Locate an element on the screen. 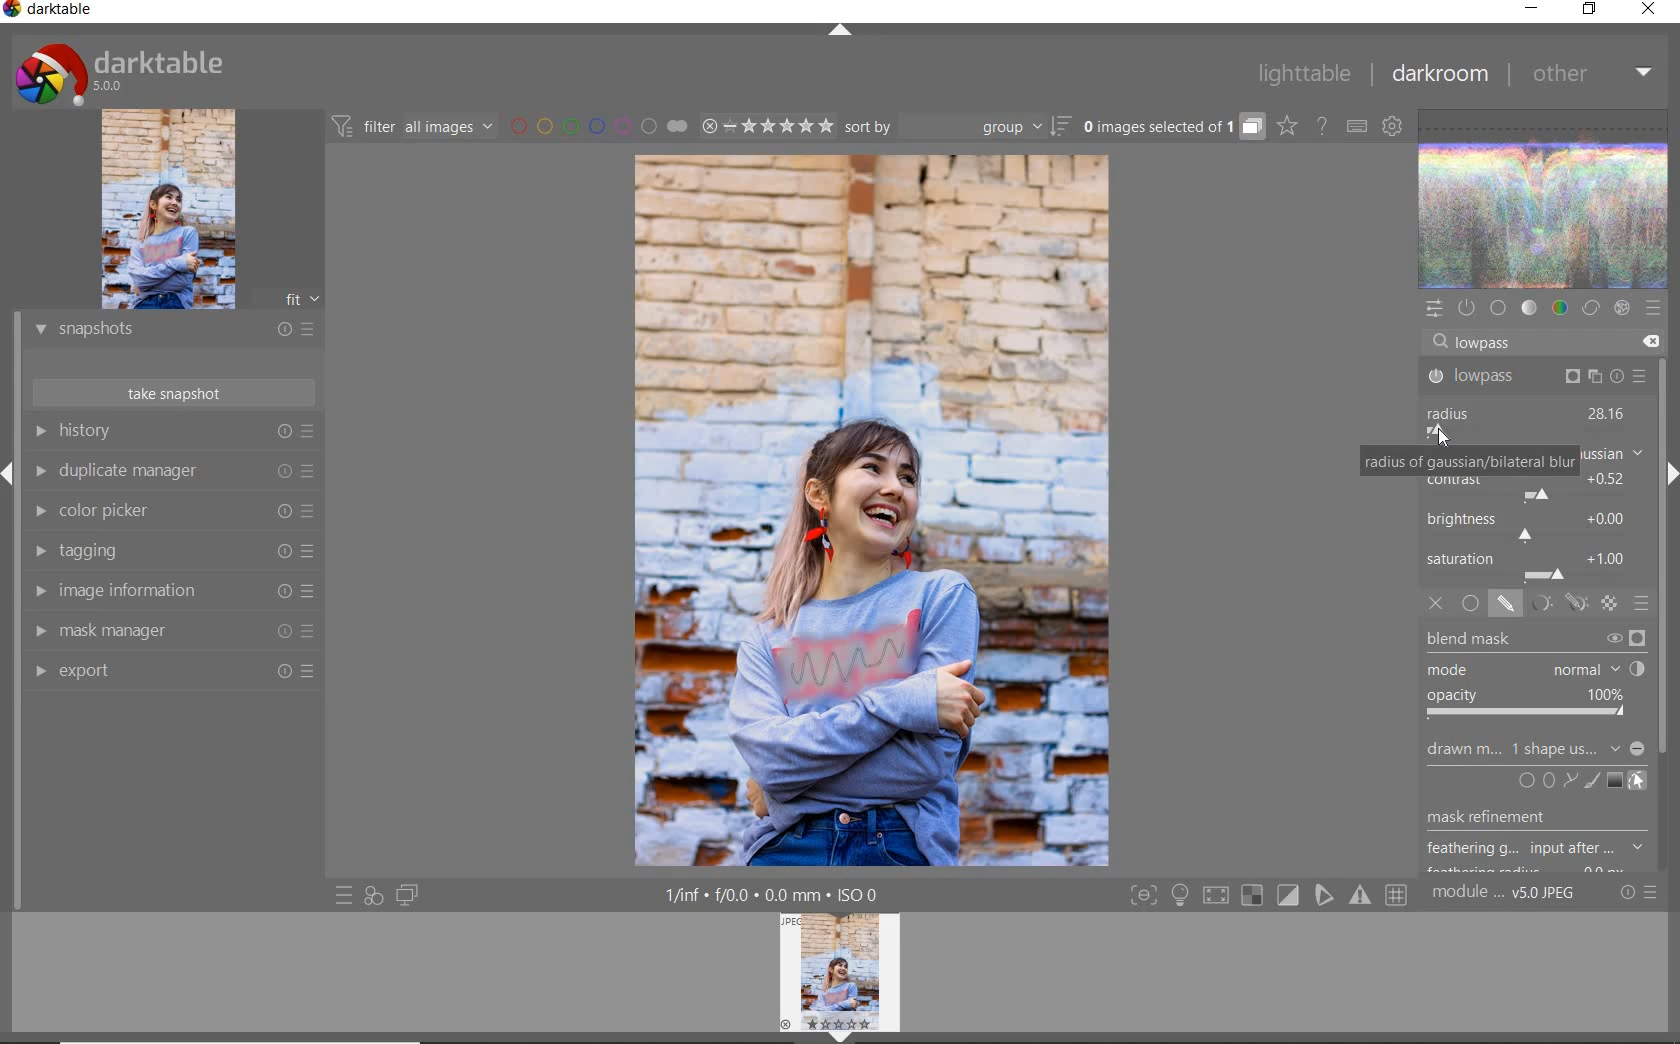  range ratings for selected images is located at coordinates (767, 125).